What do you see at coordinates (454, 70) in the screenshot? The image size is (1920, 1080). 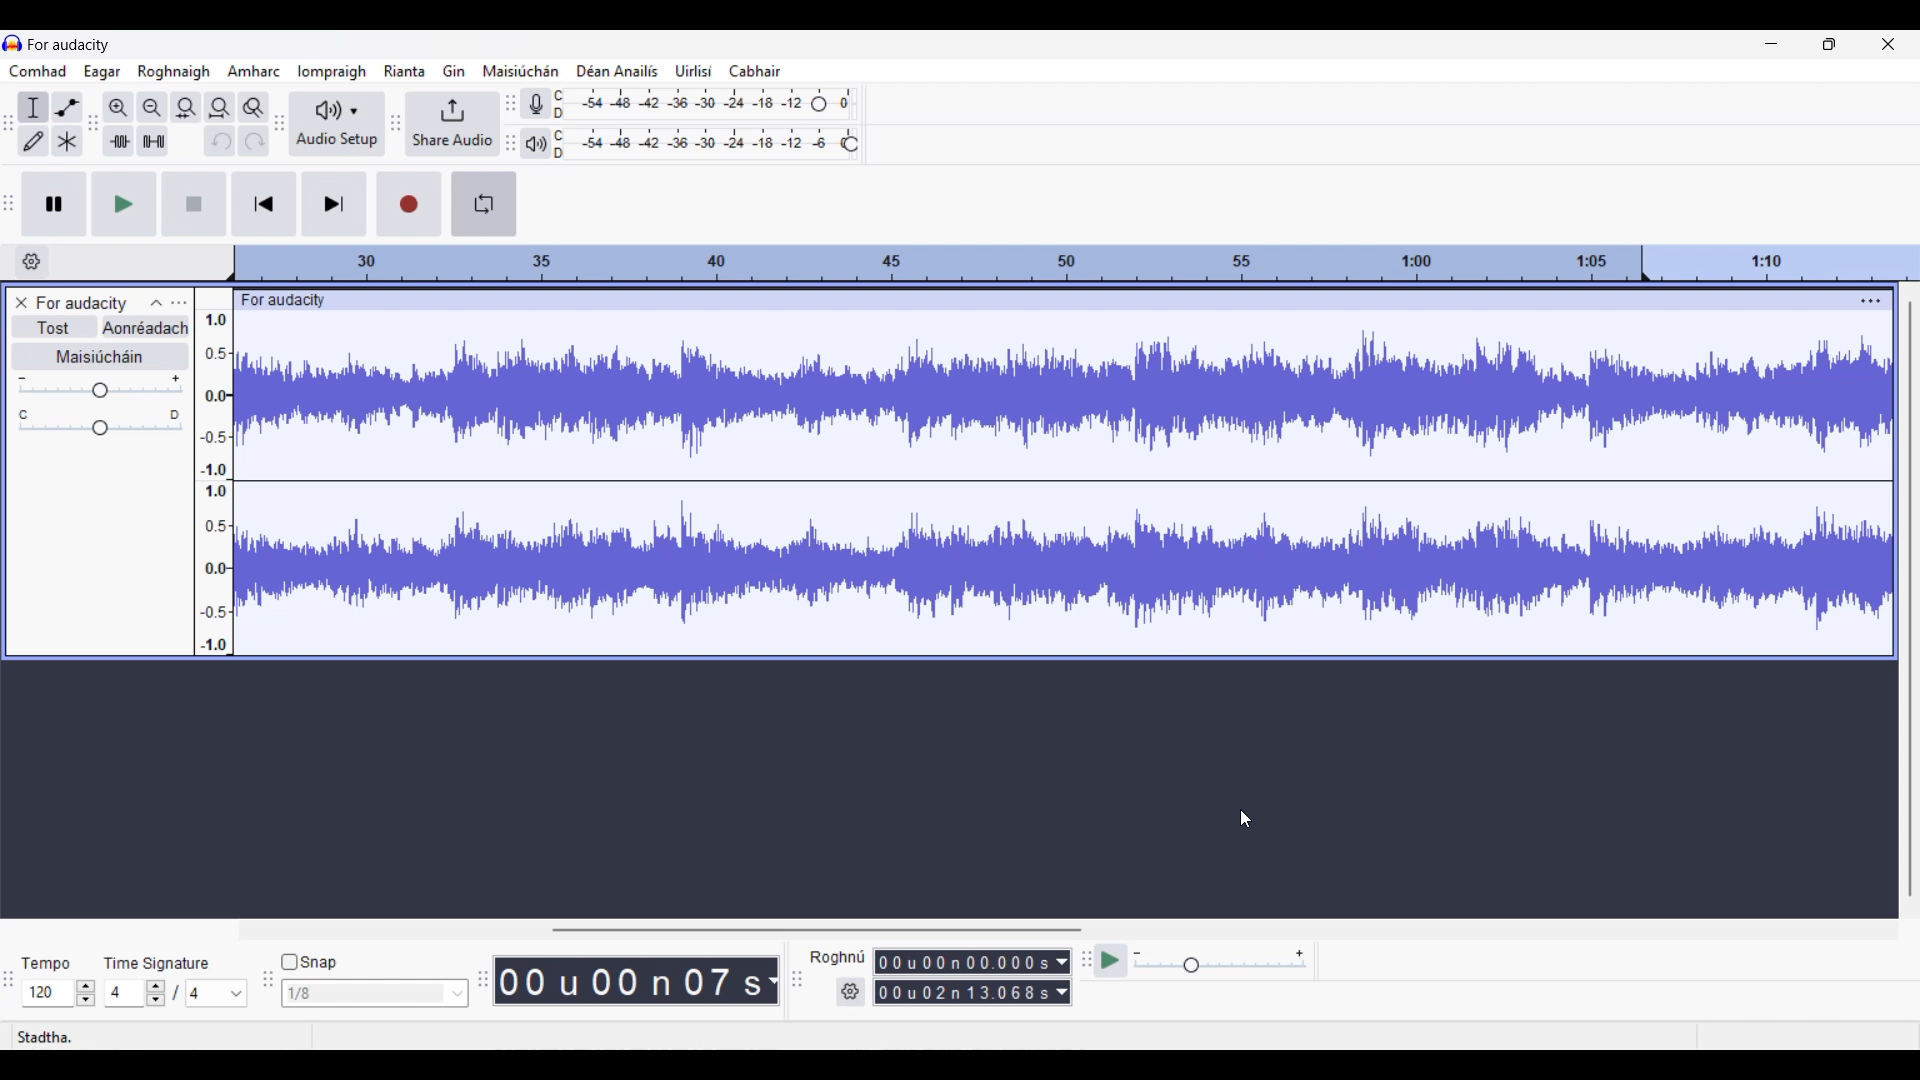 I see `Gin` at bounding box center [454, 70].